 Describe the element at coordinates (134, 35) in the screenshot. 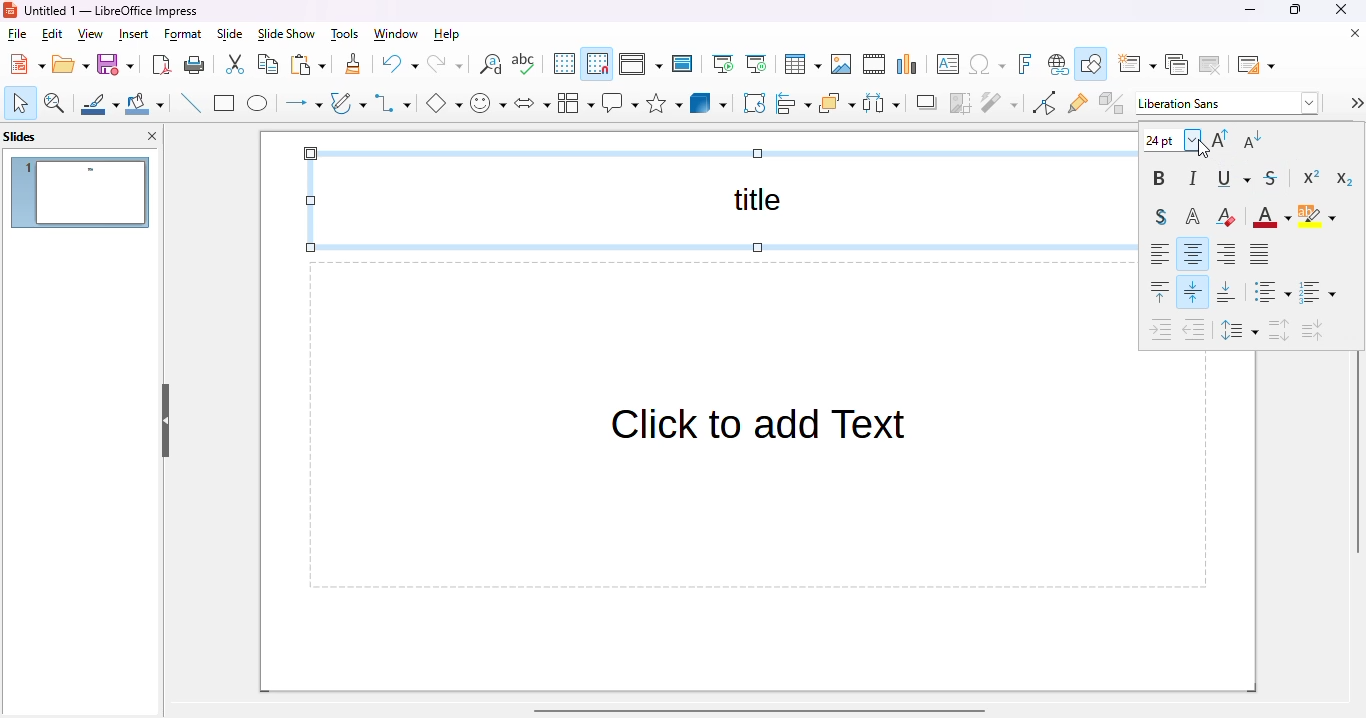

I see `insert` at that location.